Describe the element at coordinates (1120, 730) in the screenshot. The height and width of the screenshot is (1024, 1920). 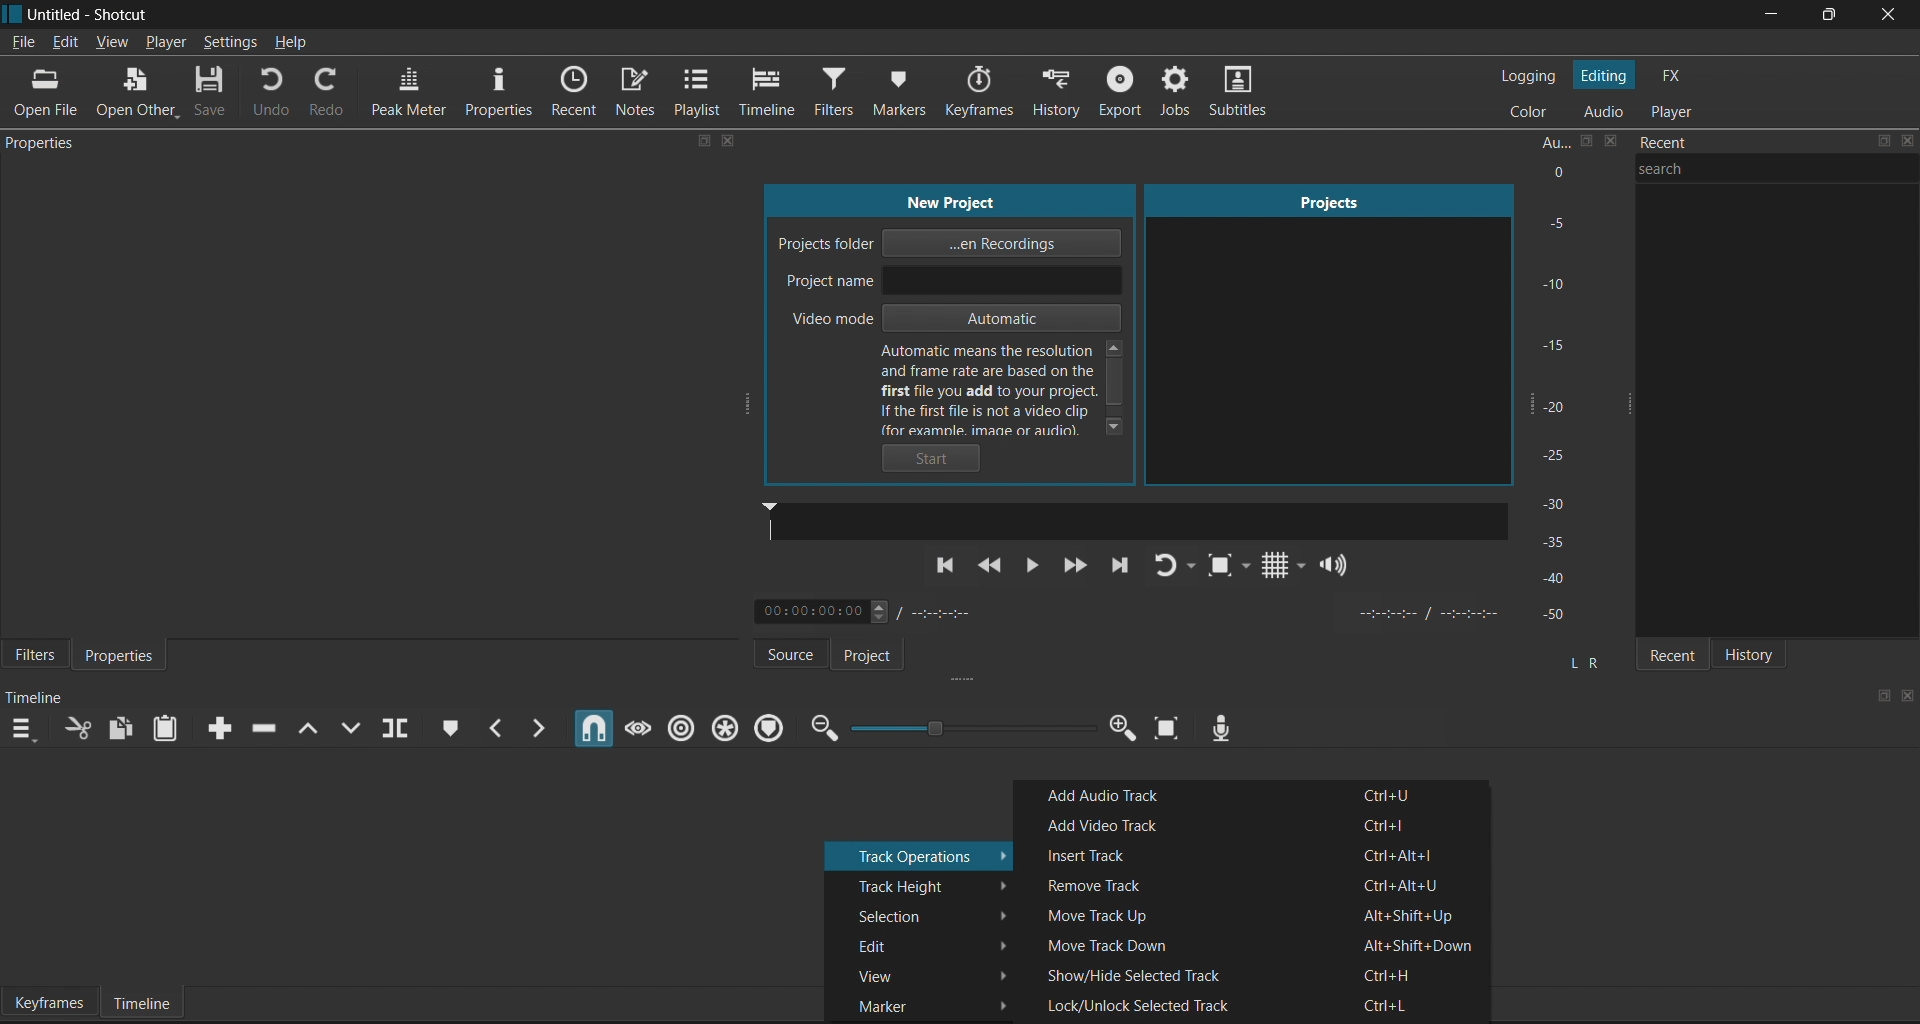
I see `Zoom in` at that location.